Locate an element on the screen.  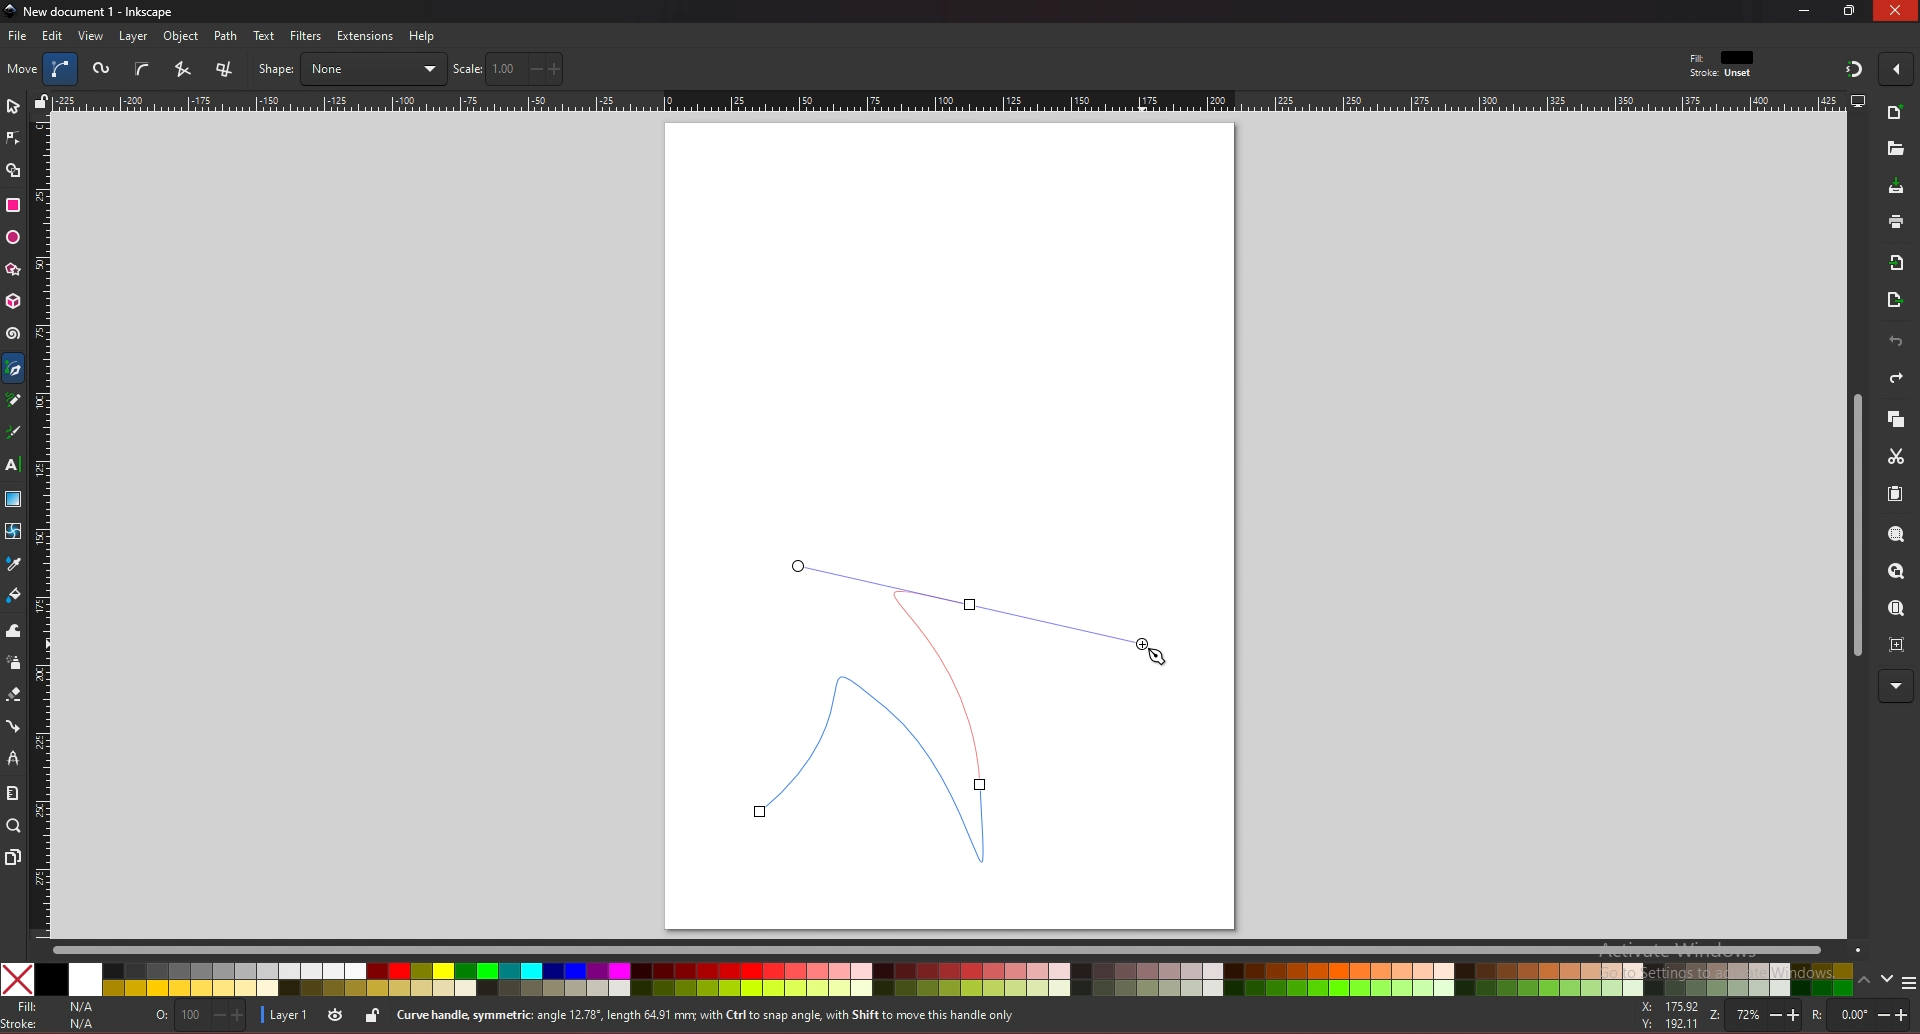
spiro path is located at coordinates (103, 70).